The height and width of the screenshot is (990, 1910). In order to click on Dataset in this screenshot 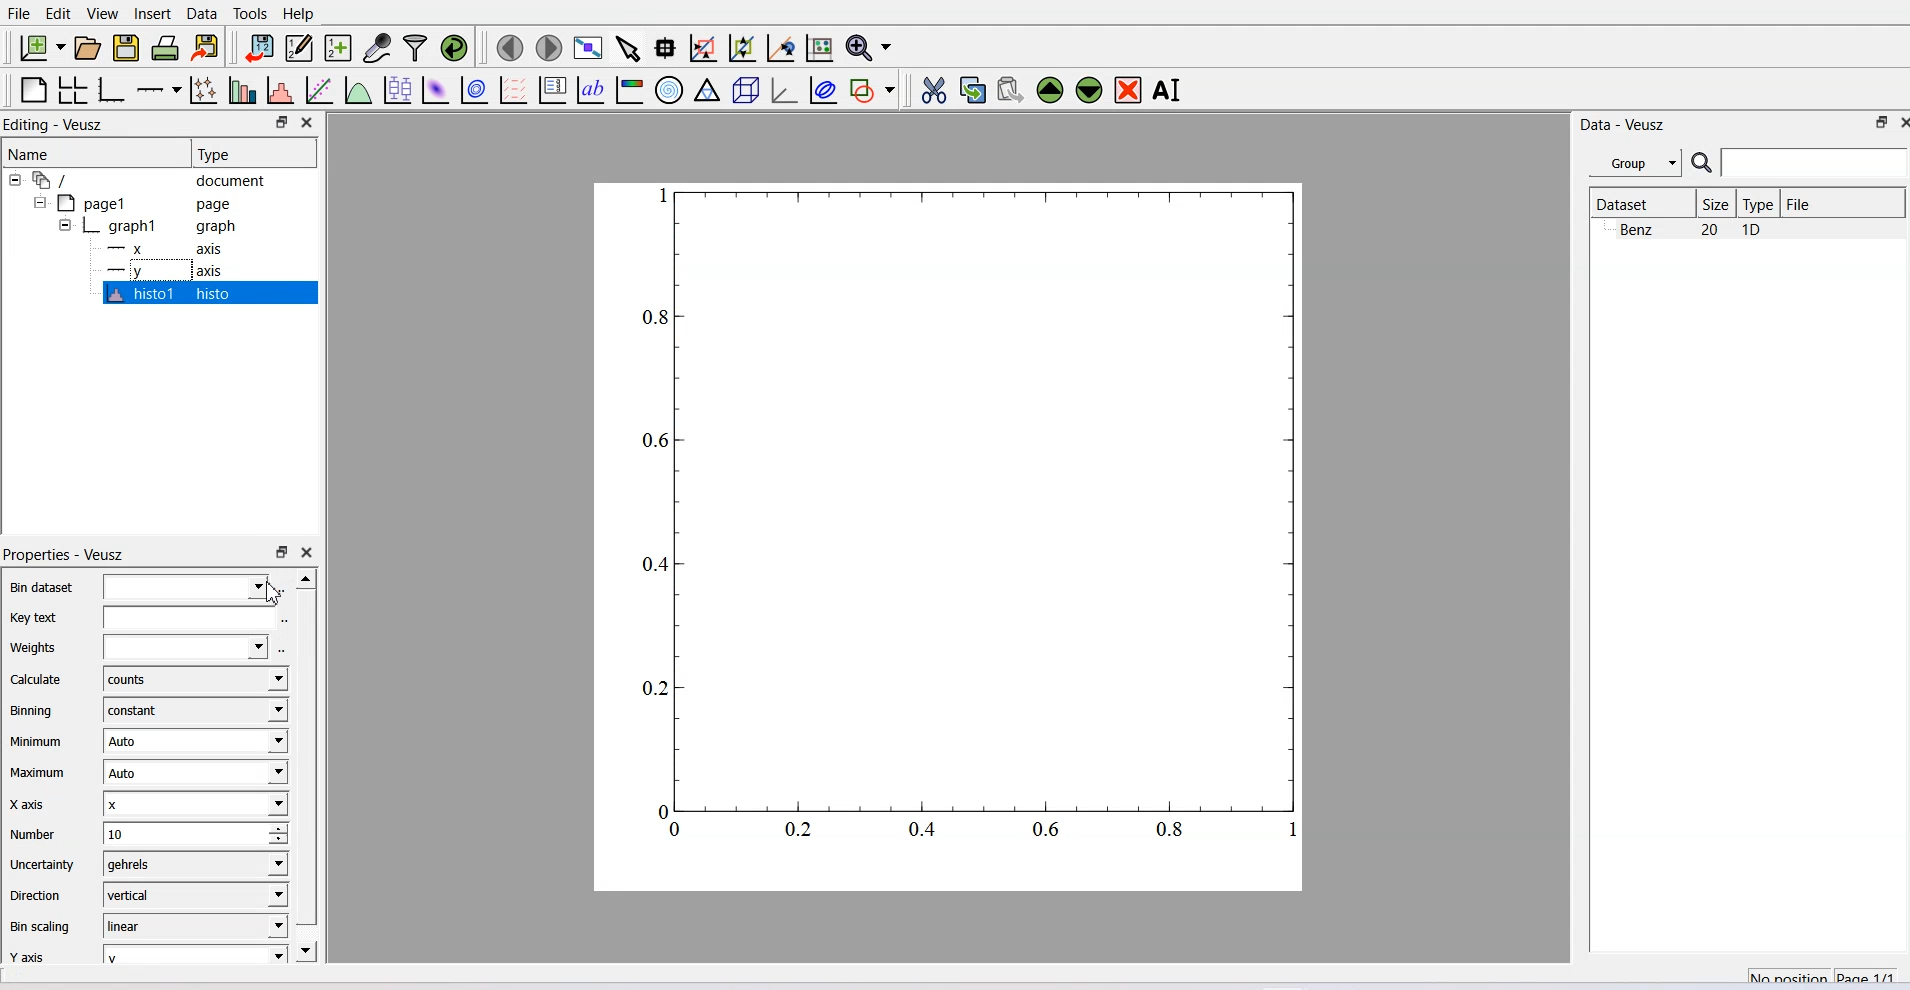, I will do `click(1640, 203)`.